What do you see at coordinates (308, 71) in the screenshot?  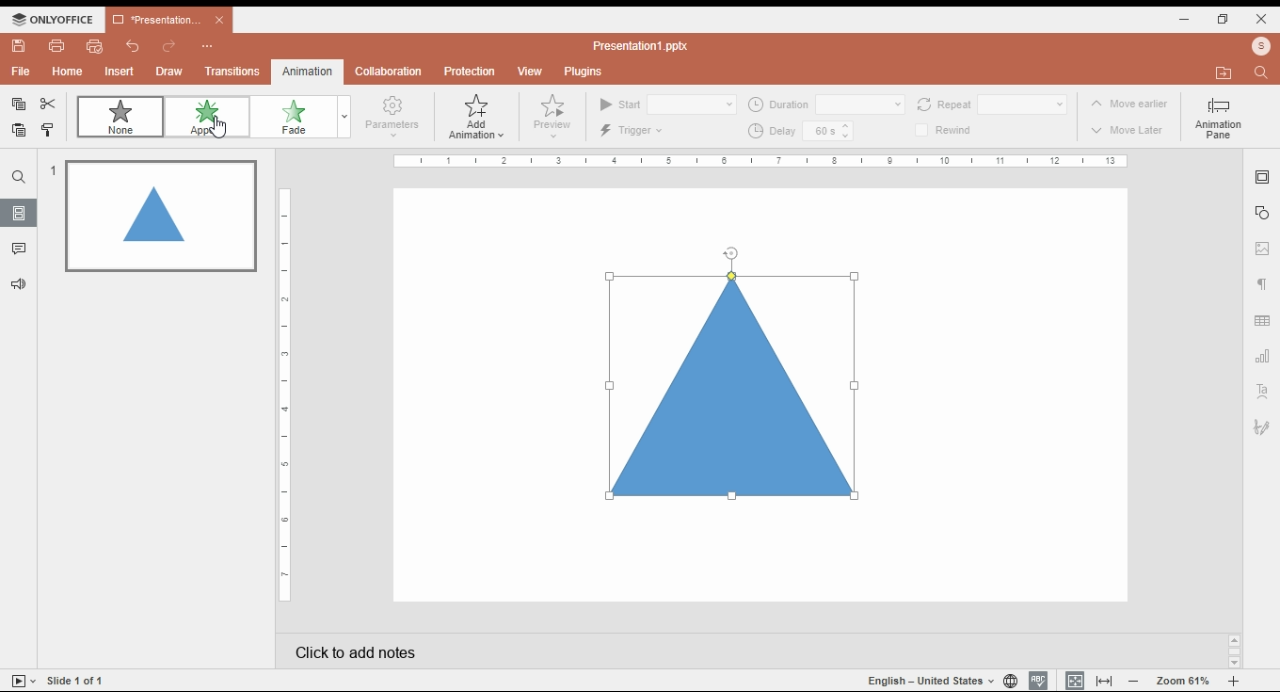 I see `animation` at bounding box center [308, 71].